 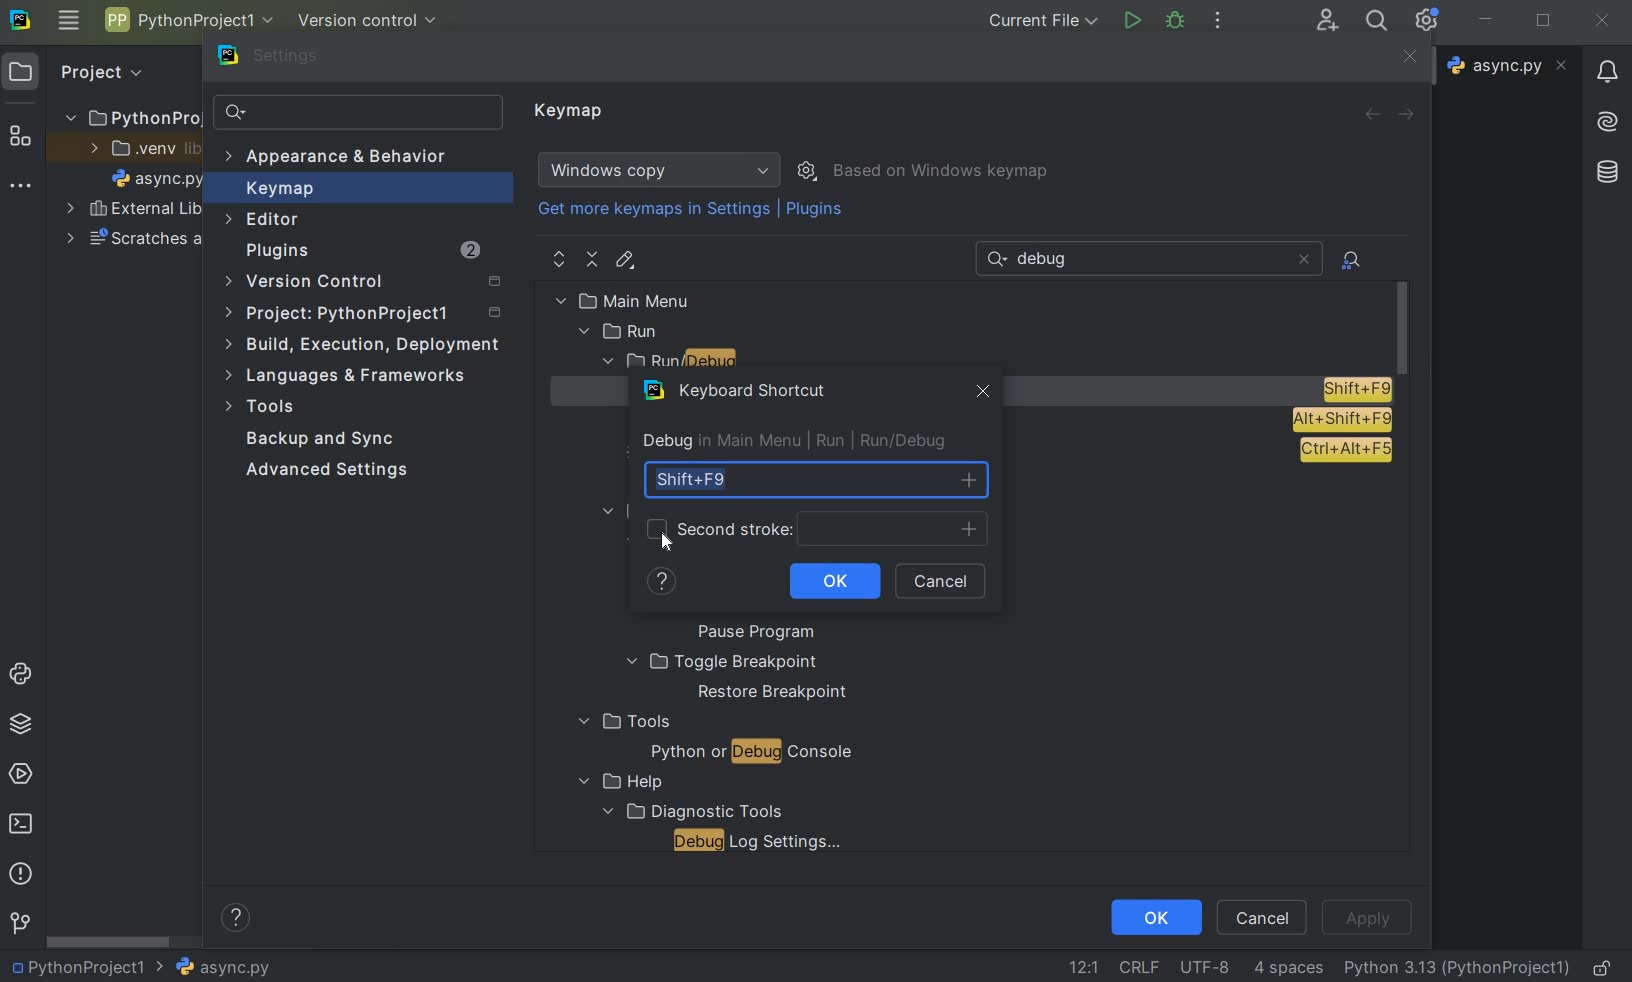 I want to click on search settings, so click(x=359, y=113).